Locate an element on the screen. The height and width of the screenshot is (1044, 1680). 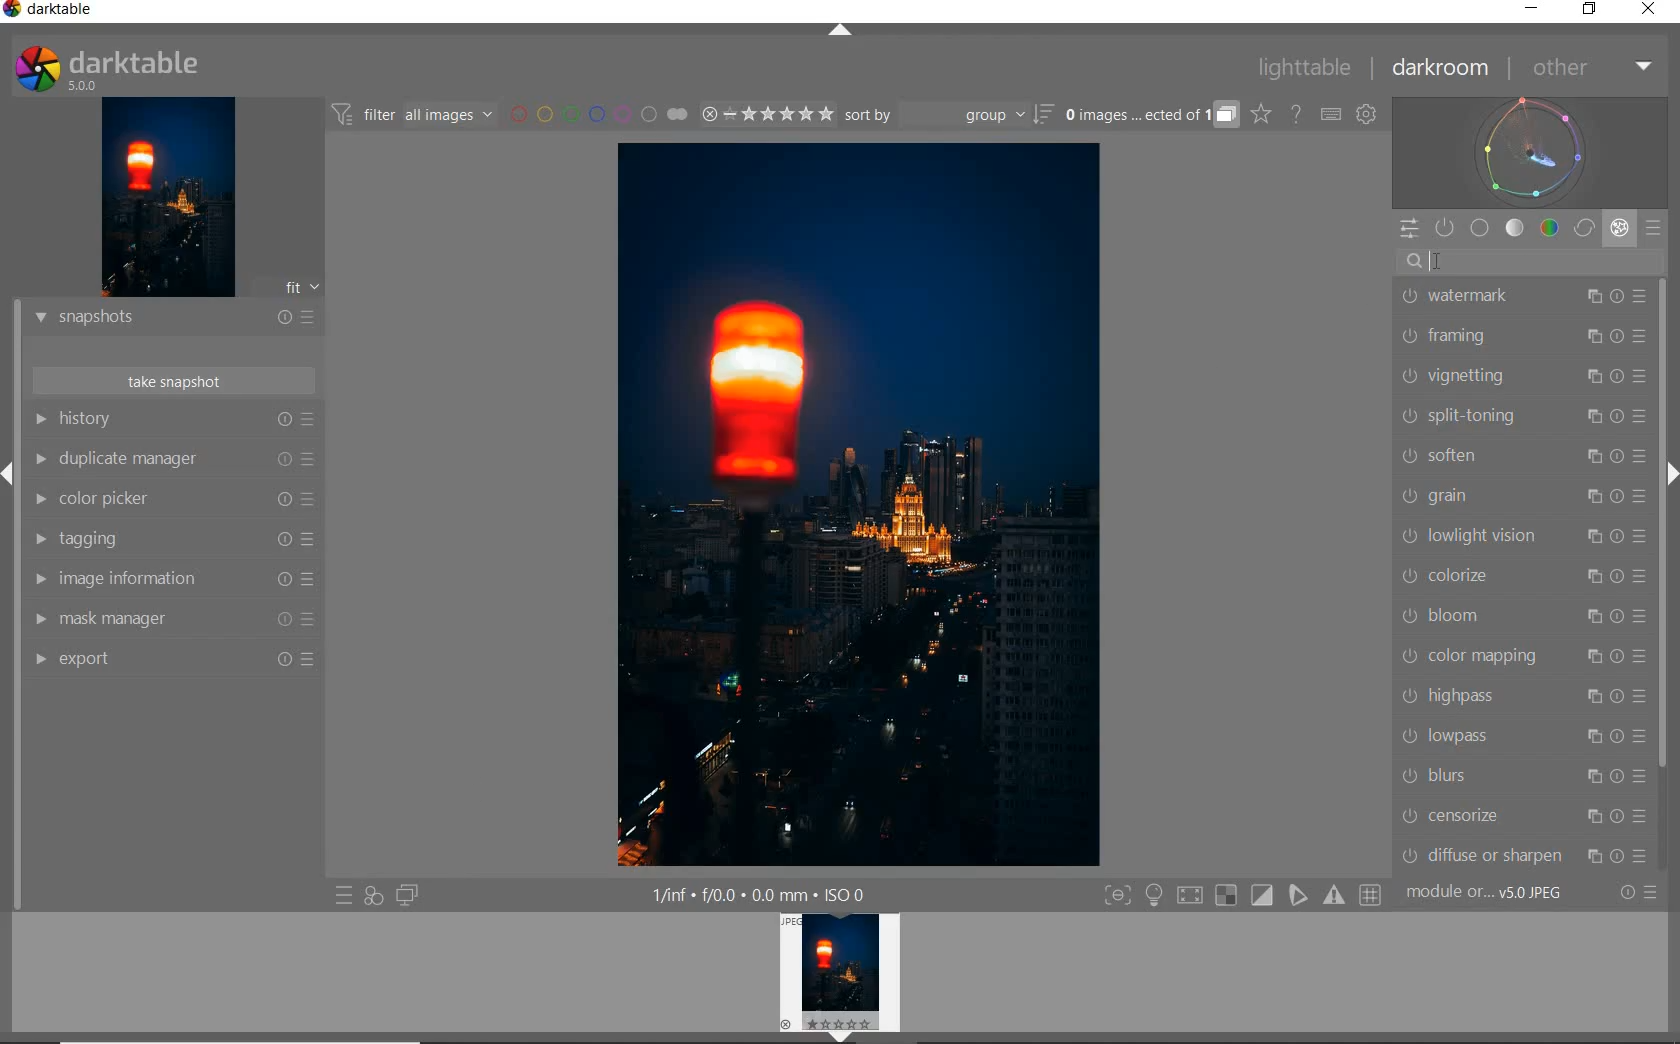
DUPLICATE MANAGER is located at coordinates (139, 462).